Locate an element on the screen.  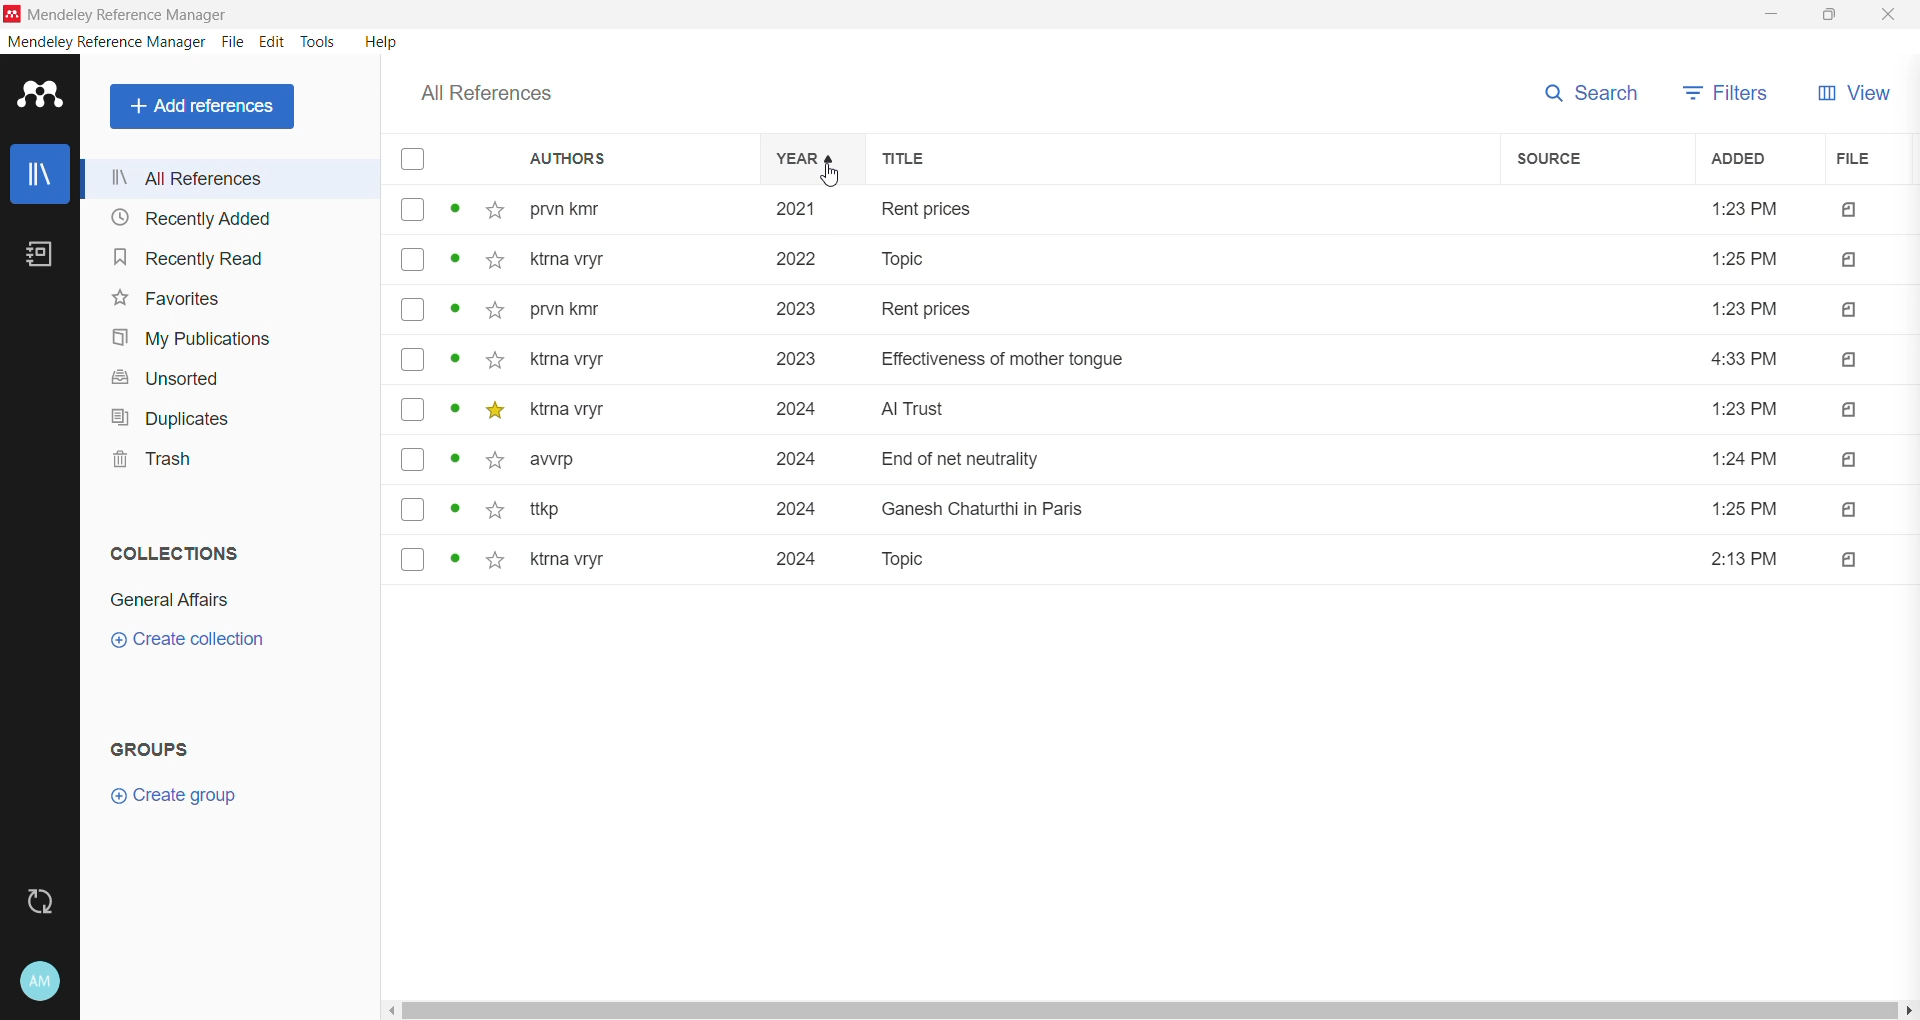
Recently Read is located at coordinates (188, 259).